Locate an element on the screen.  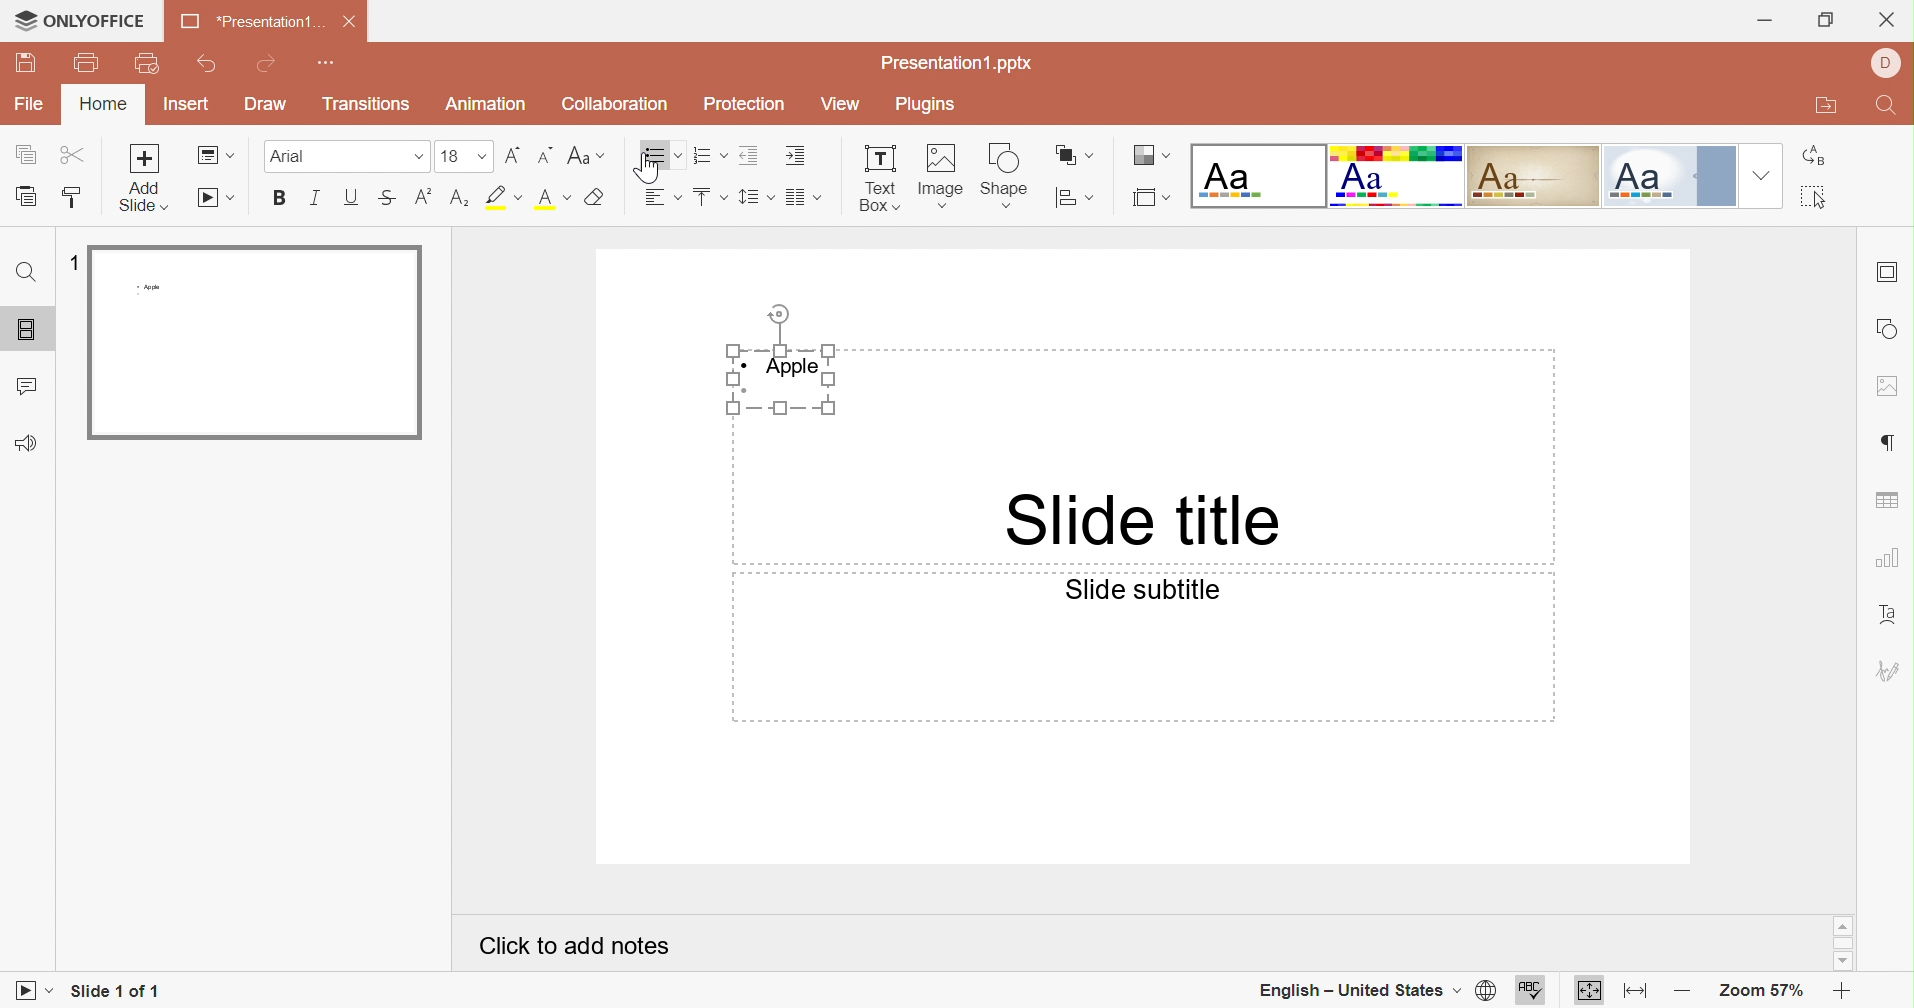
signature settings is located at coordinates (1891, 672).